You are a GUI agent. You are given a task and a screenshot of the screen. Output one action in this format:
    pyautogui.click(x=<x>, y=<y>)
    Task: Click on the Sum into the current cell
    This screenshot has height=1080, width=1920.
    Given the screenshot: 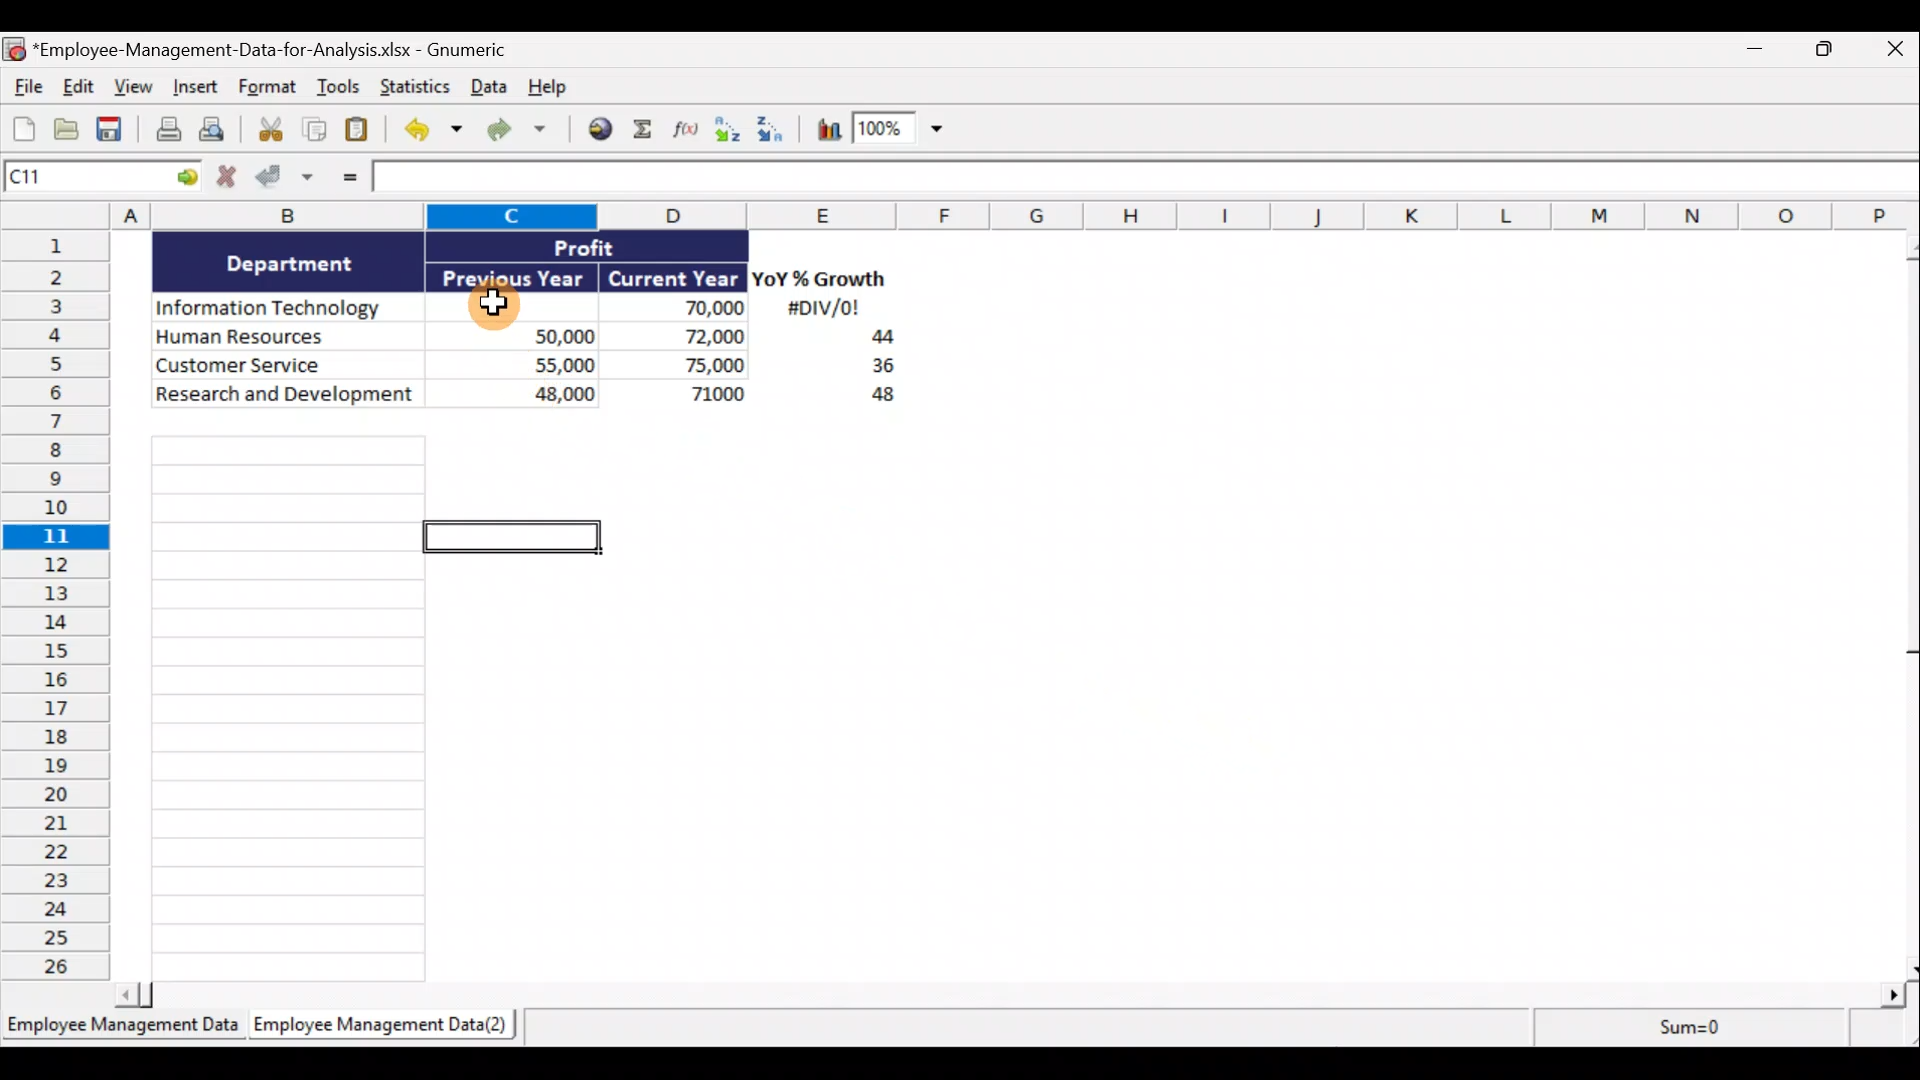 What is the action you would take?
    pyautogui.click(x=645, y=131)
    